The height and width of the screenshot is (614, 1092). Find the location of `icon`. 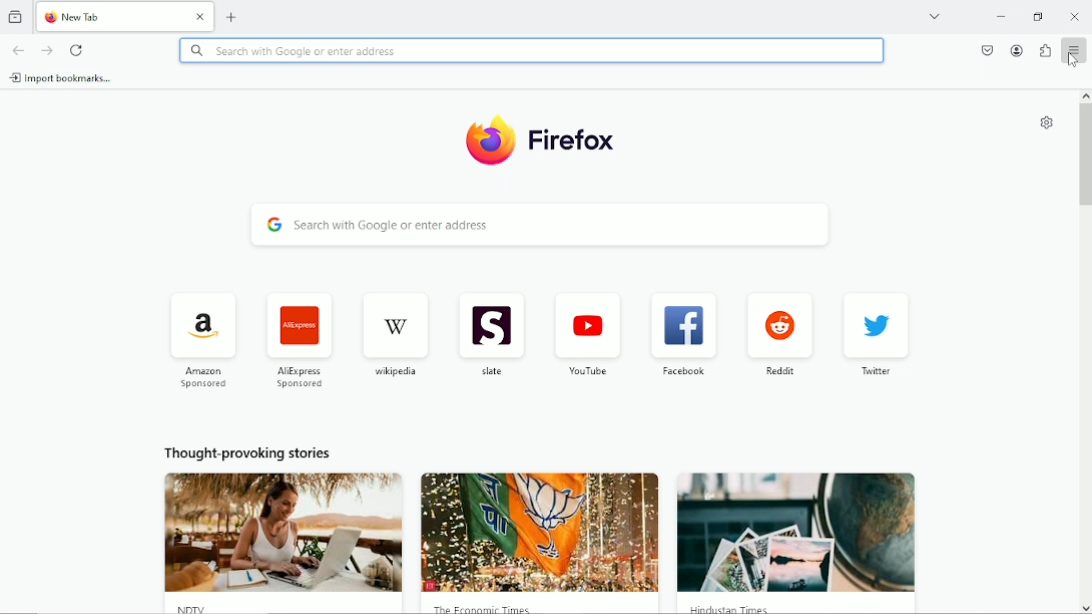

icon is located at coordinates (395, 323).